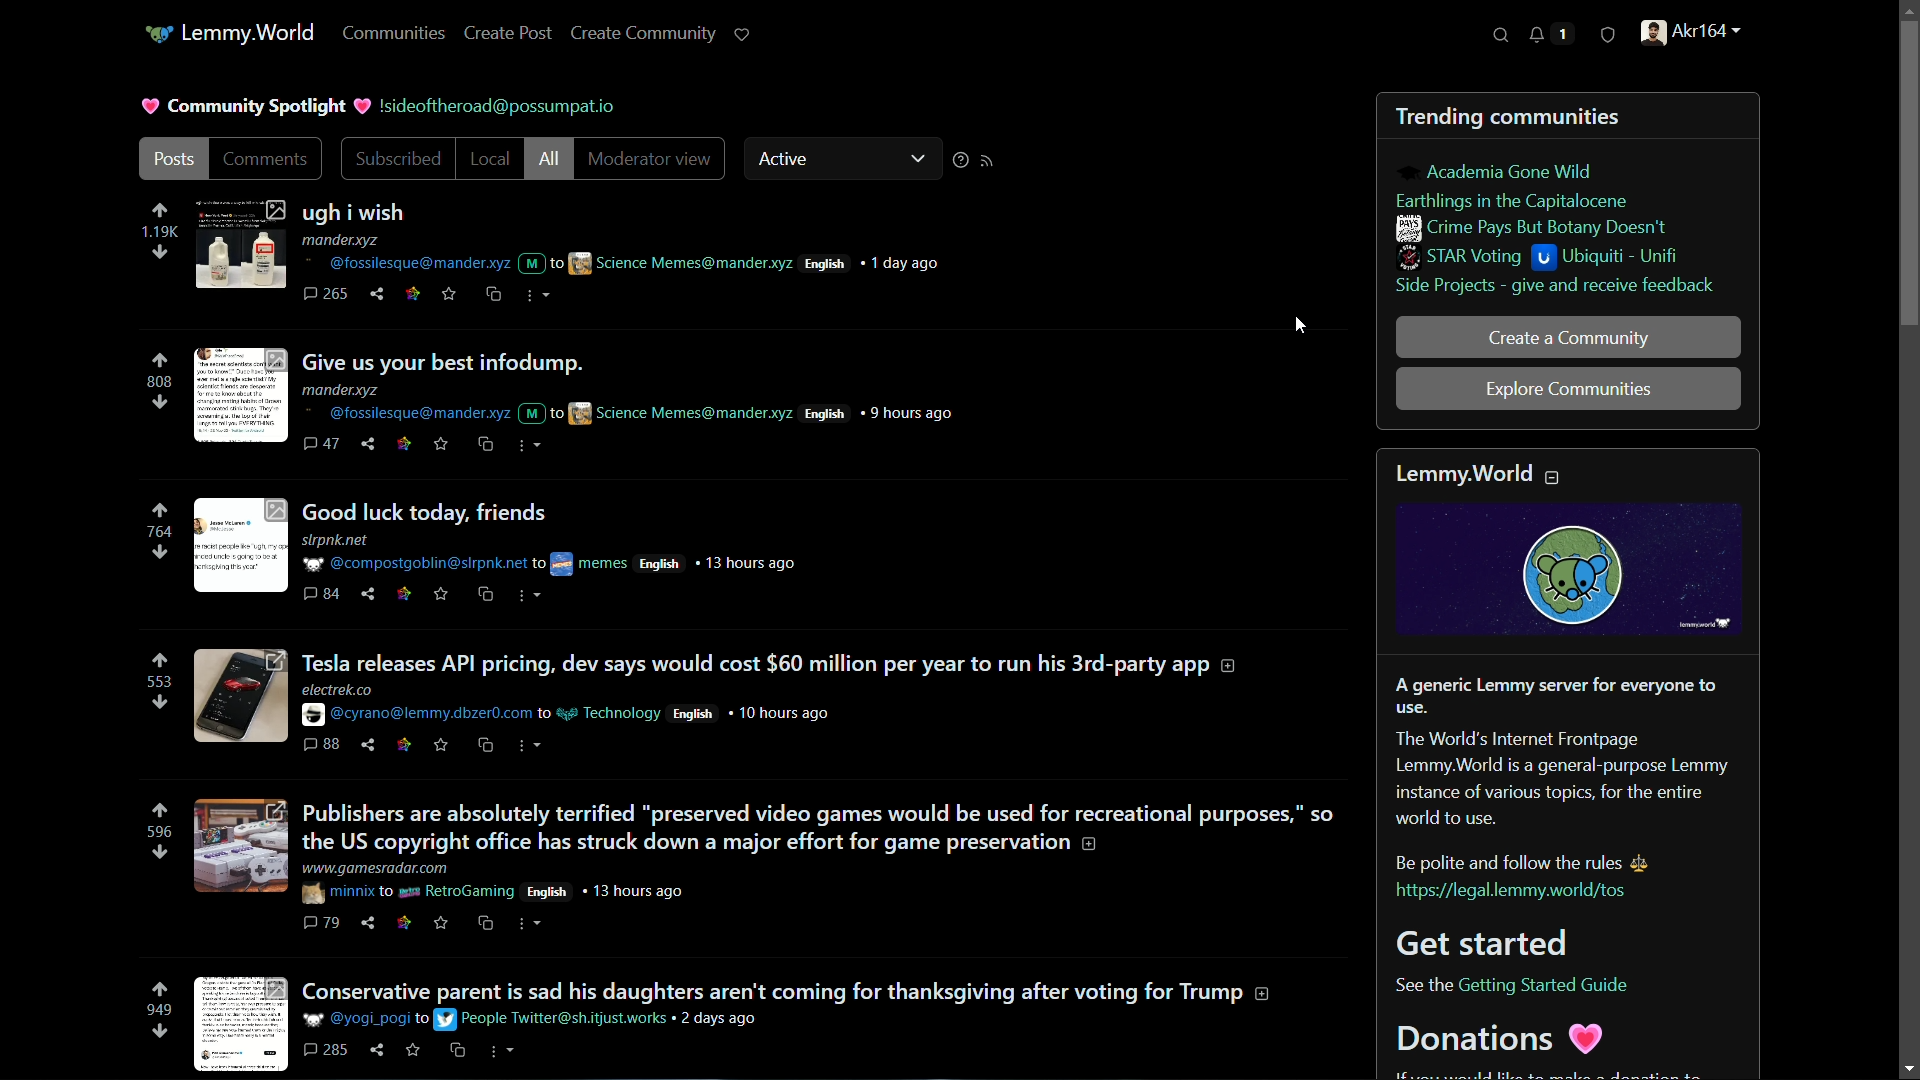  What do you see at coordinates (443, 448) in the screenshot?
I see `save` at bounding box center [443, 448].